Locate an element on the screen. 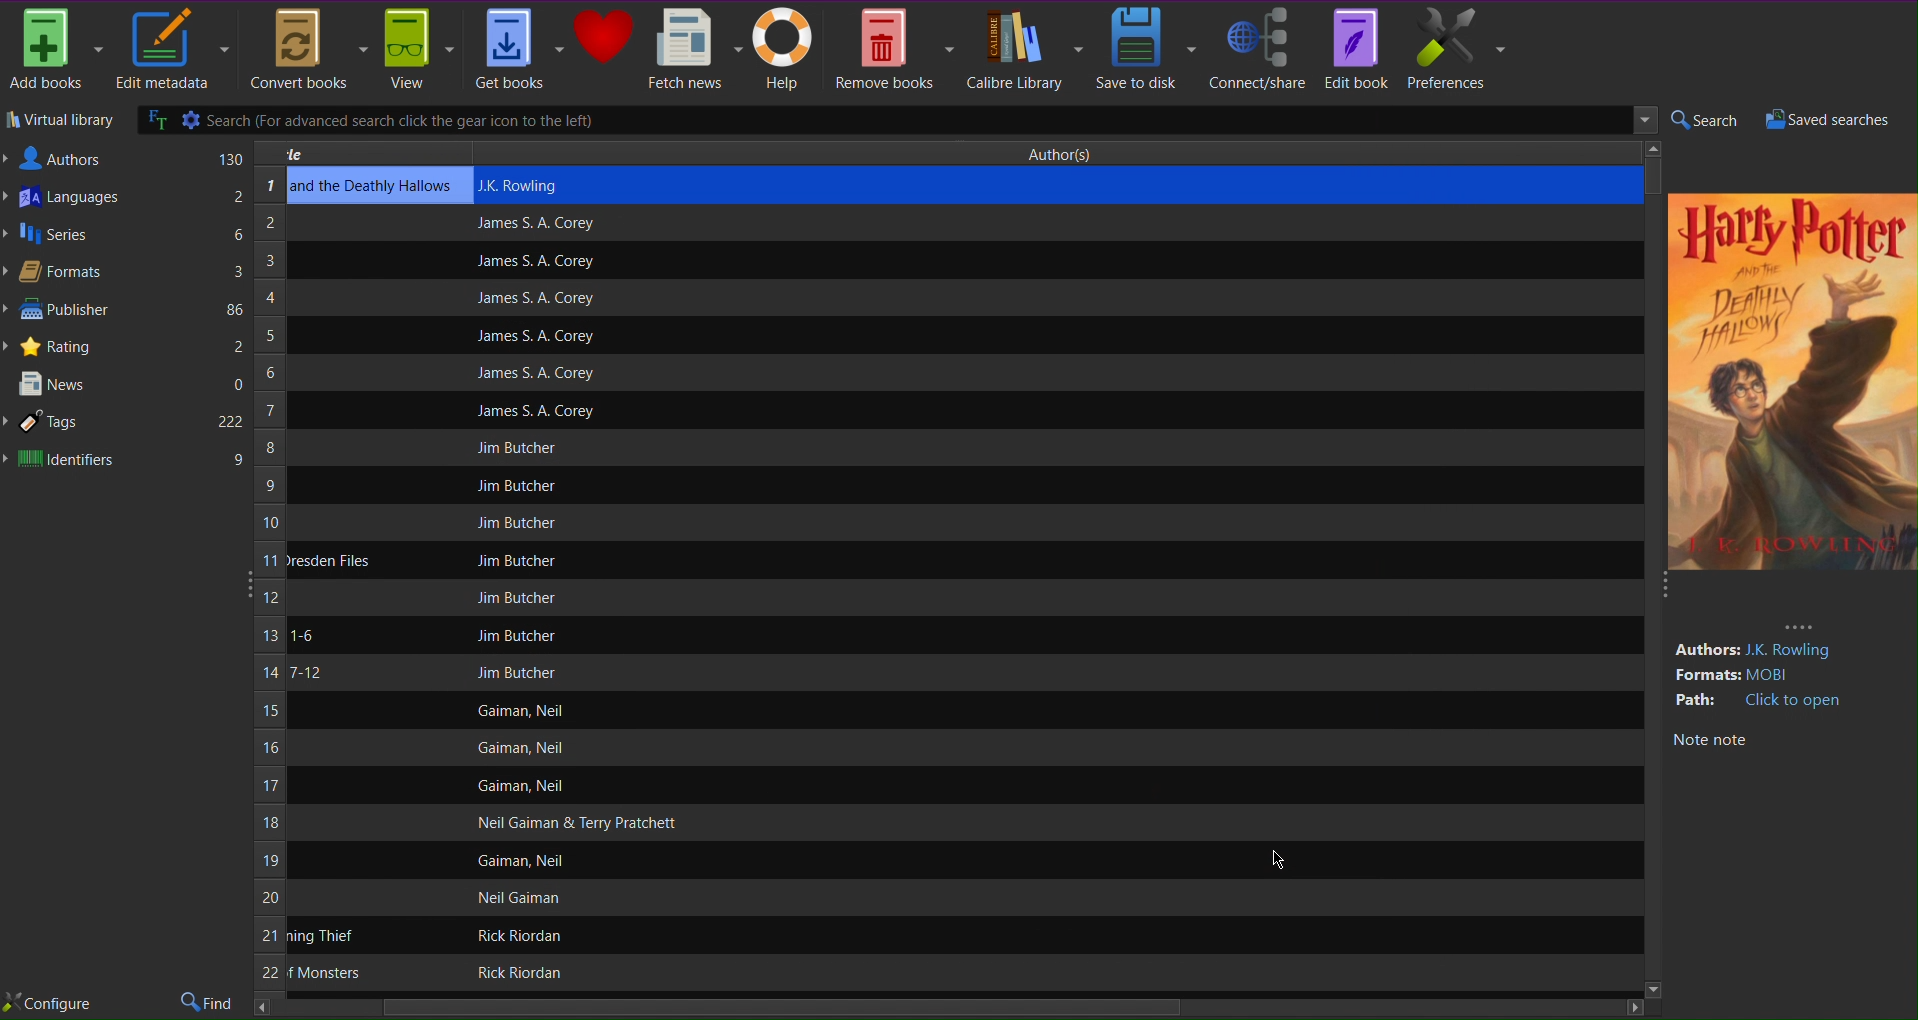  Jim Butcher is located at coordinates (518, 672).